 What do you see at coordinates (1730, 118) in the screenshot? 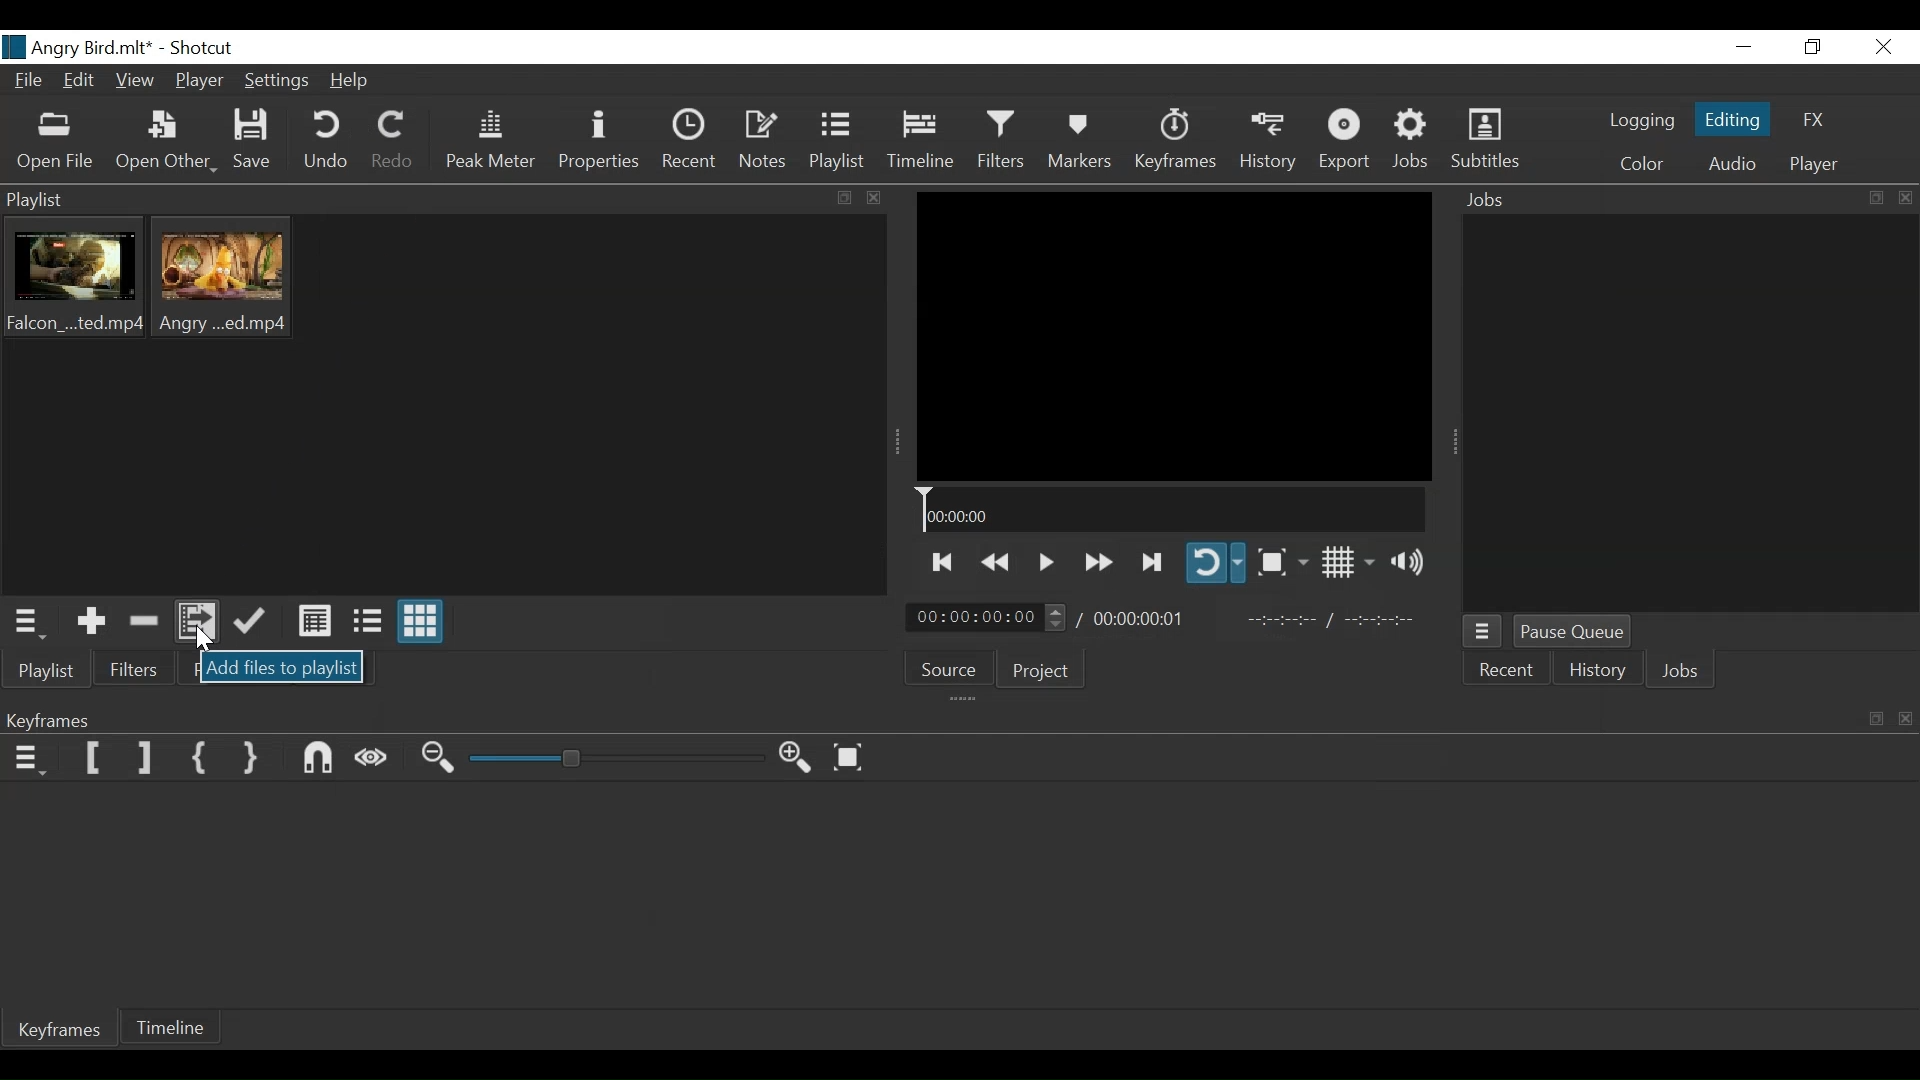
I see `Editing` at bounding box center [1730, 118].